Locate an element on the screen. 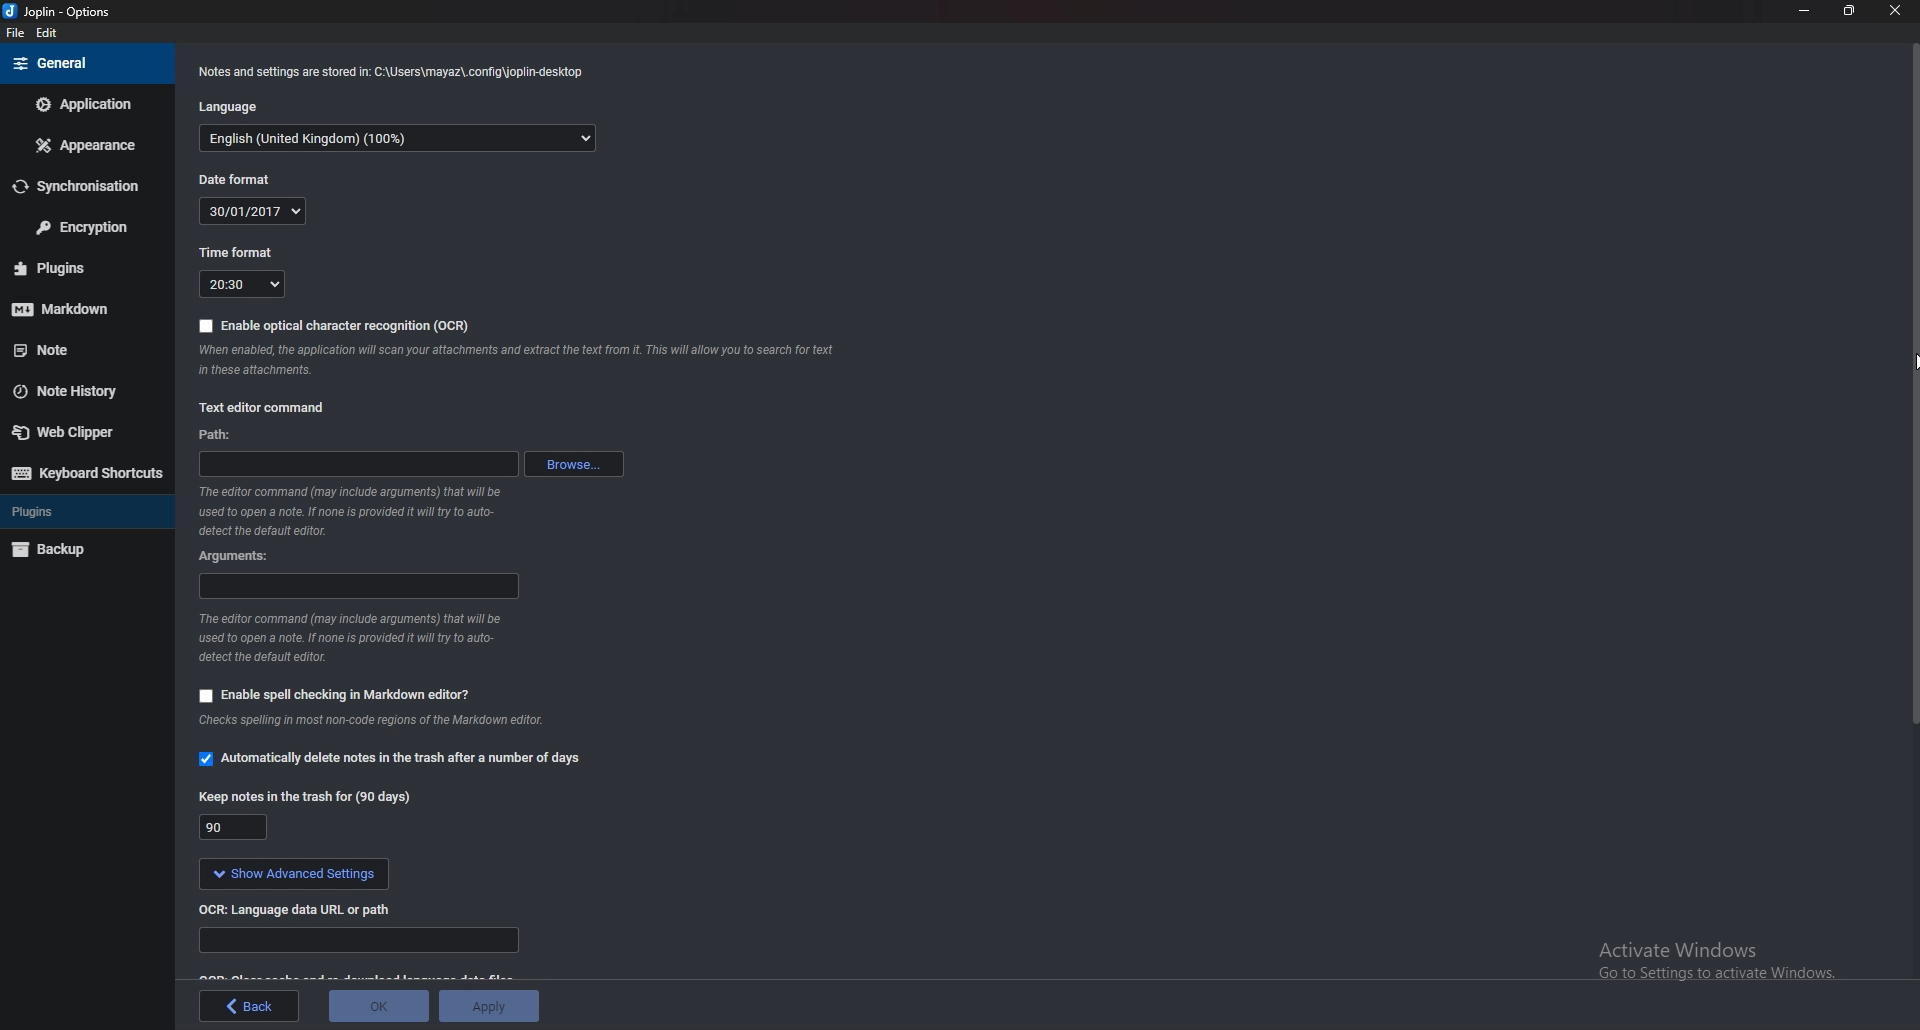  apply is located at coordinates (488, 1006).